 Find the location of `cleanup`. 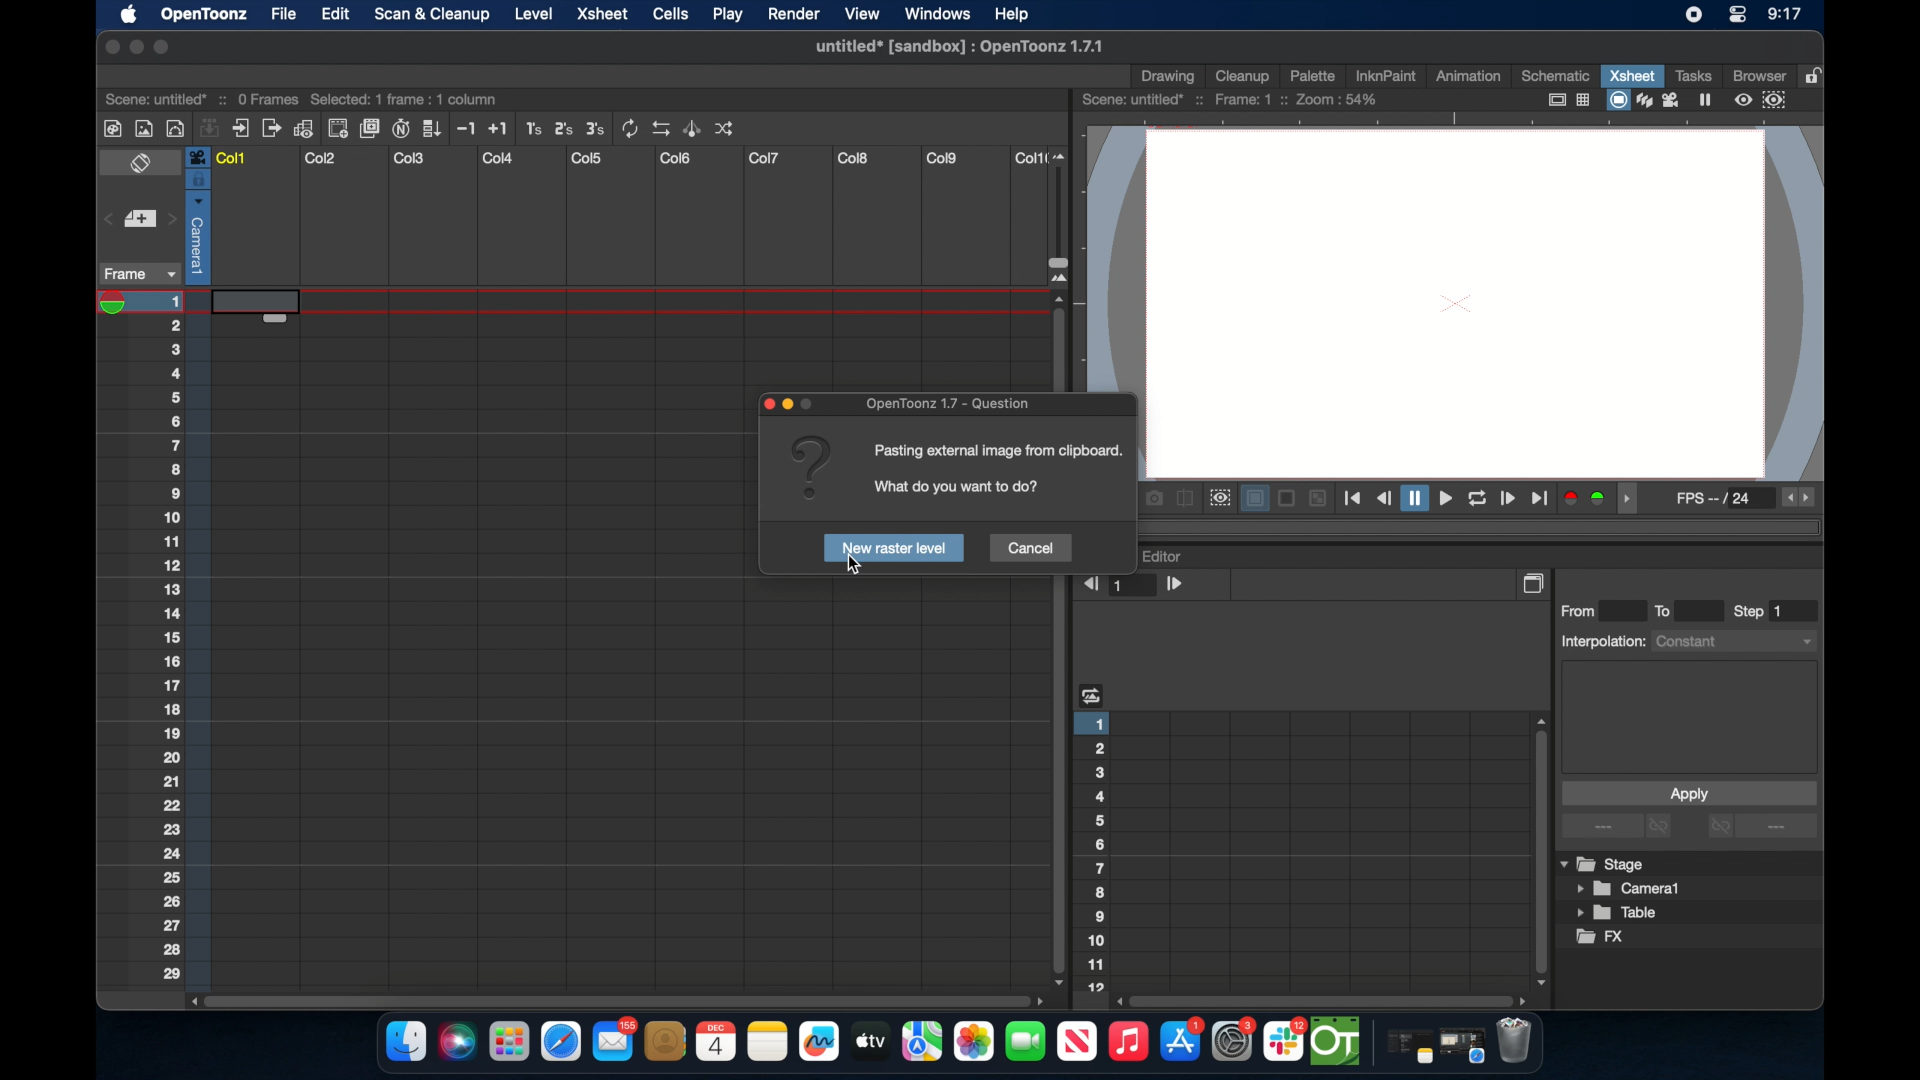

cleanup is located at coordinates (1243, 74).